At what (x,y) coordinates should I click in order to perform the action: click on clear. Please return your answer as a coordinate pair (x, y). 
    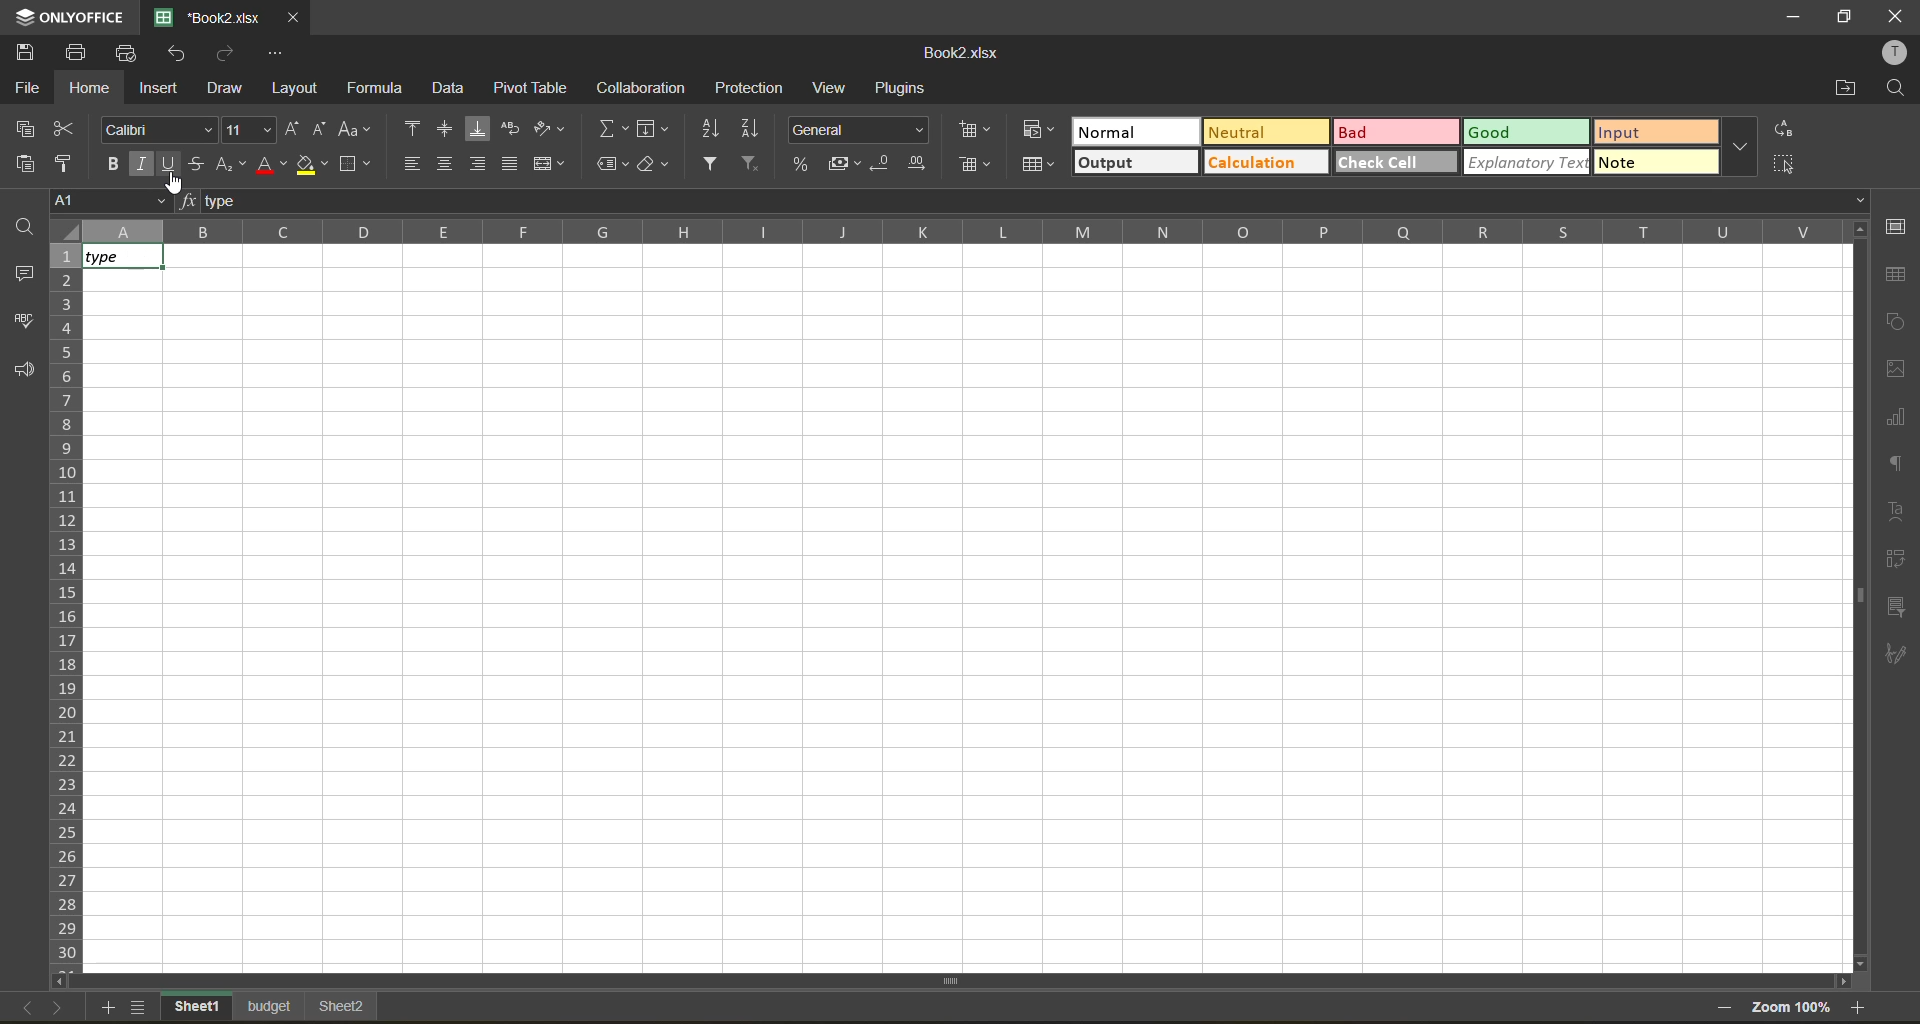
    Looking at the image, I should click on (657, 165).